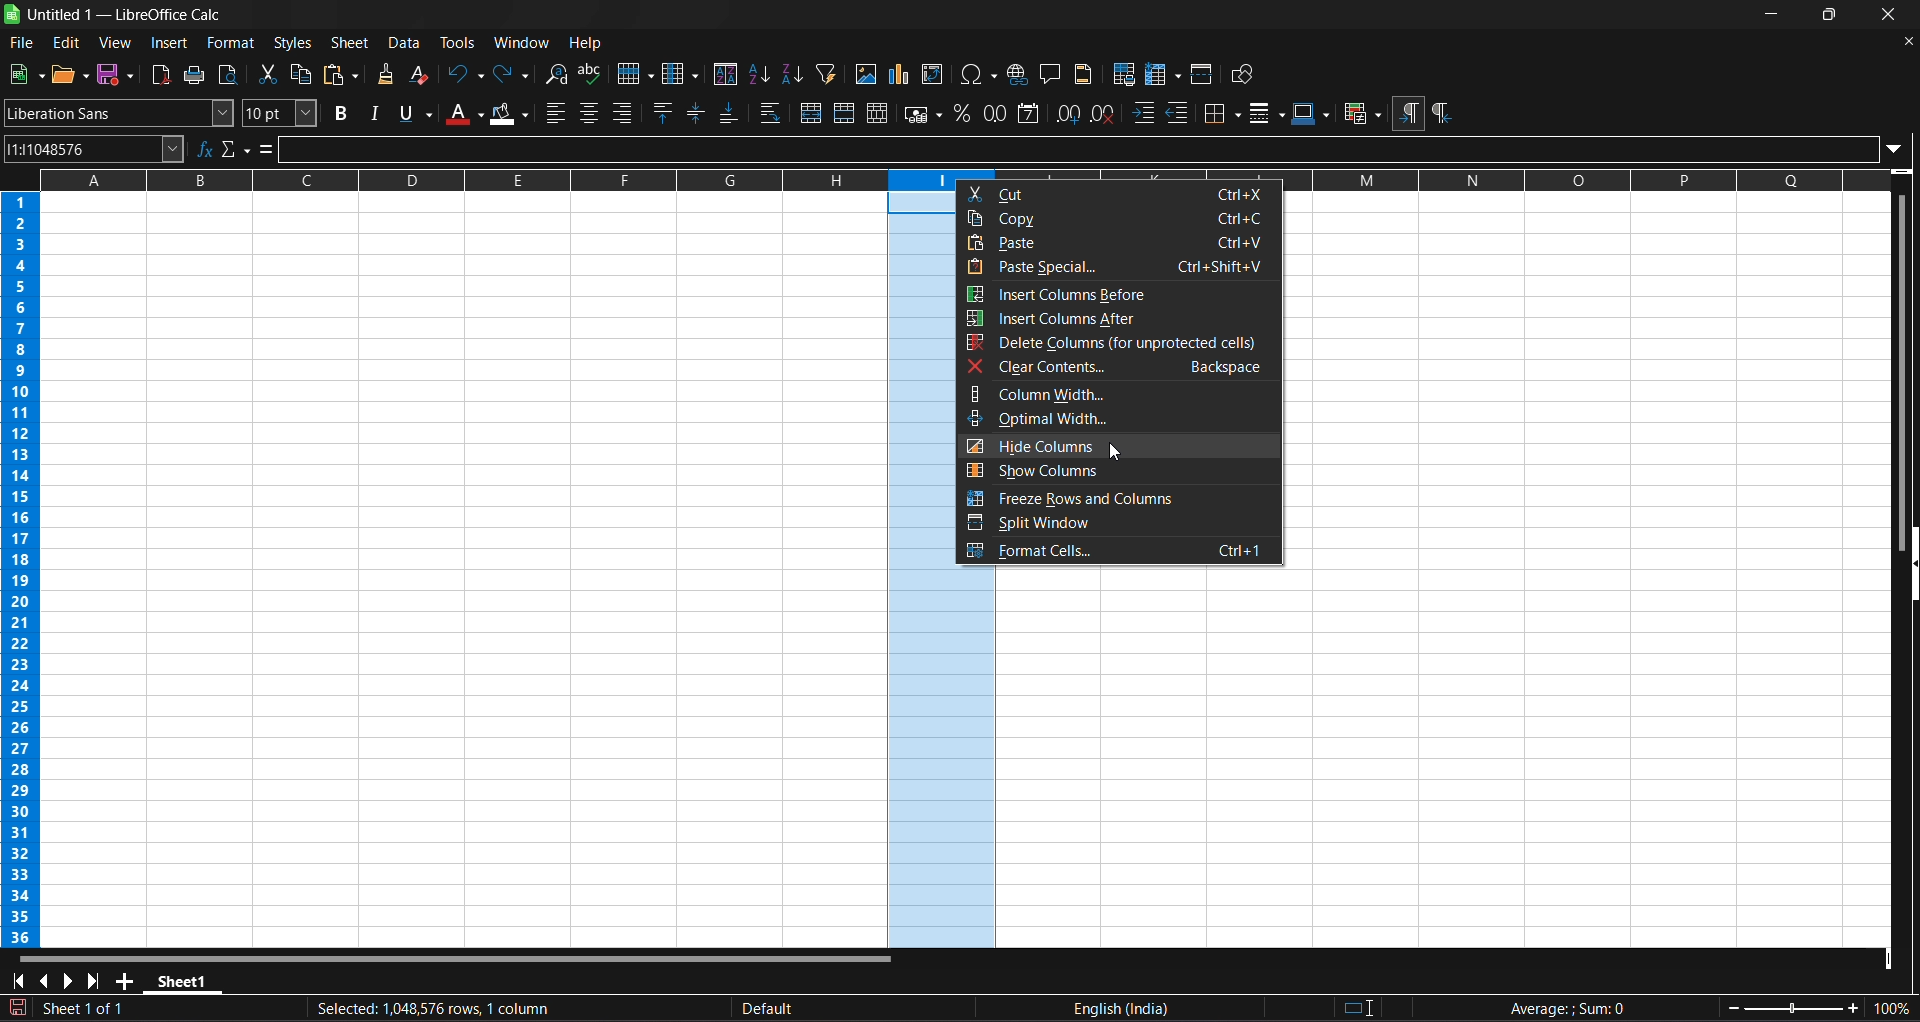 Image resolution: width=1920 pixels, height=1022 pixels. What do you see at coordinates (556, 74) in the screenshot?
I see `find and replace` at bounding box center [556, 74].